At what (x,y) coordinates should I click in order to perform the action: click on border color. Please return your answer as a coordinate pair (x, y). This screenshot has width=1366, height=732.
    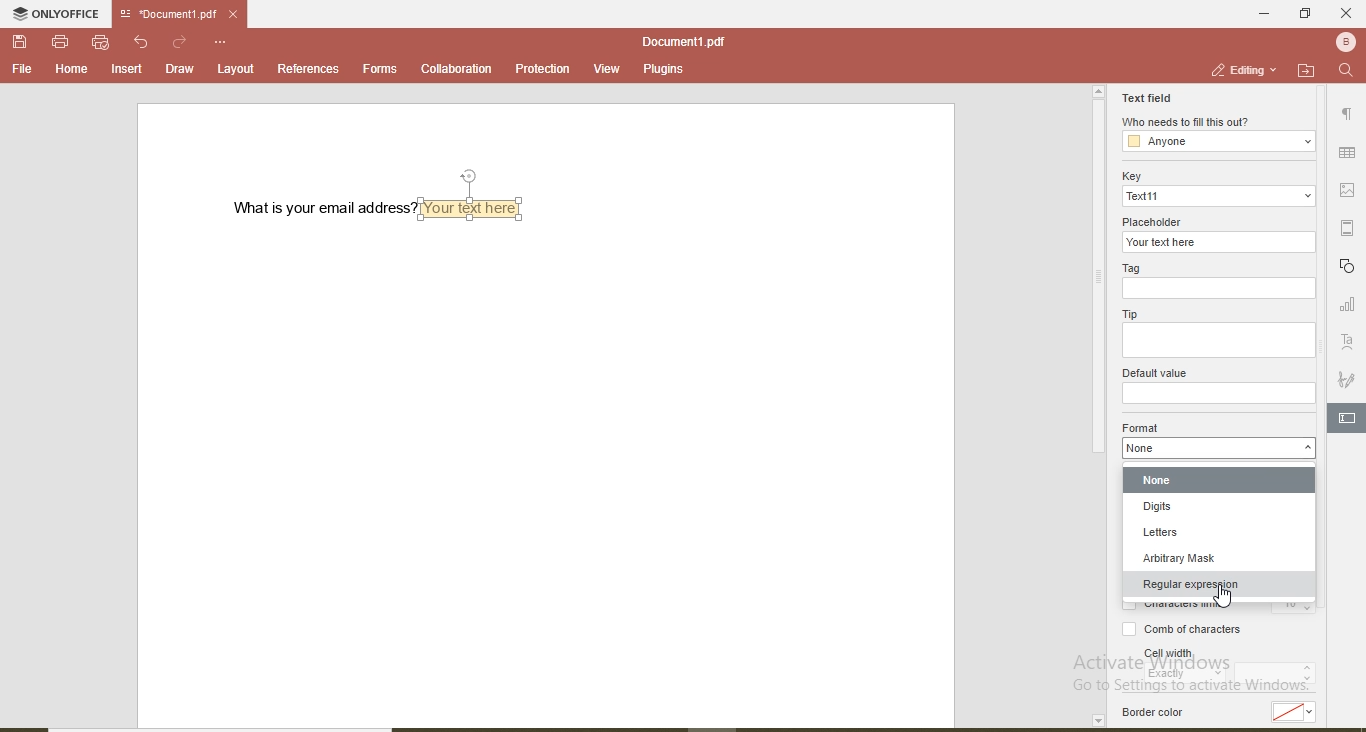
    Looking at the image, I should click on (1156, 713).